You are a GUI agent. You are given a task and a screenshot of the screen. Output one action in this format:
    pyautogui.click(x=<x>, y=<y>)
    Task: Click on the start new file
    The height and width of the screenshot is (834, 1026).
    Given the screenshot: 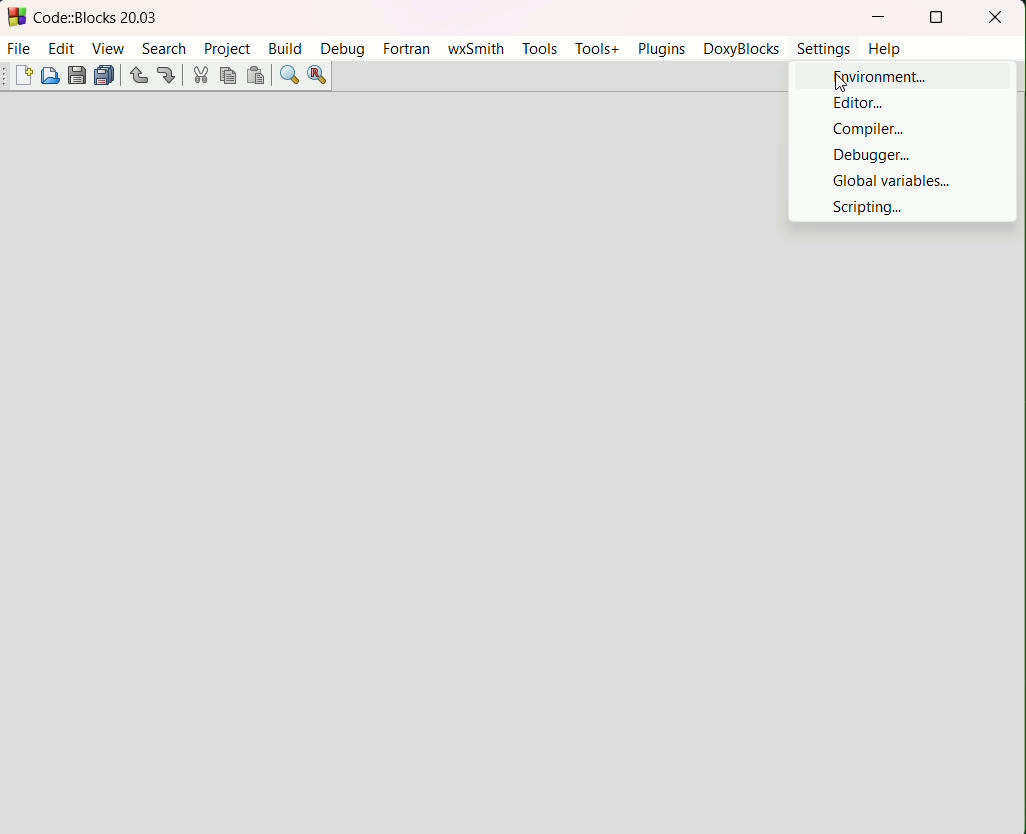 What is the action you would take?
    pyautogui.click(x=26, y=77)
    